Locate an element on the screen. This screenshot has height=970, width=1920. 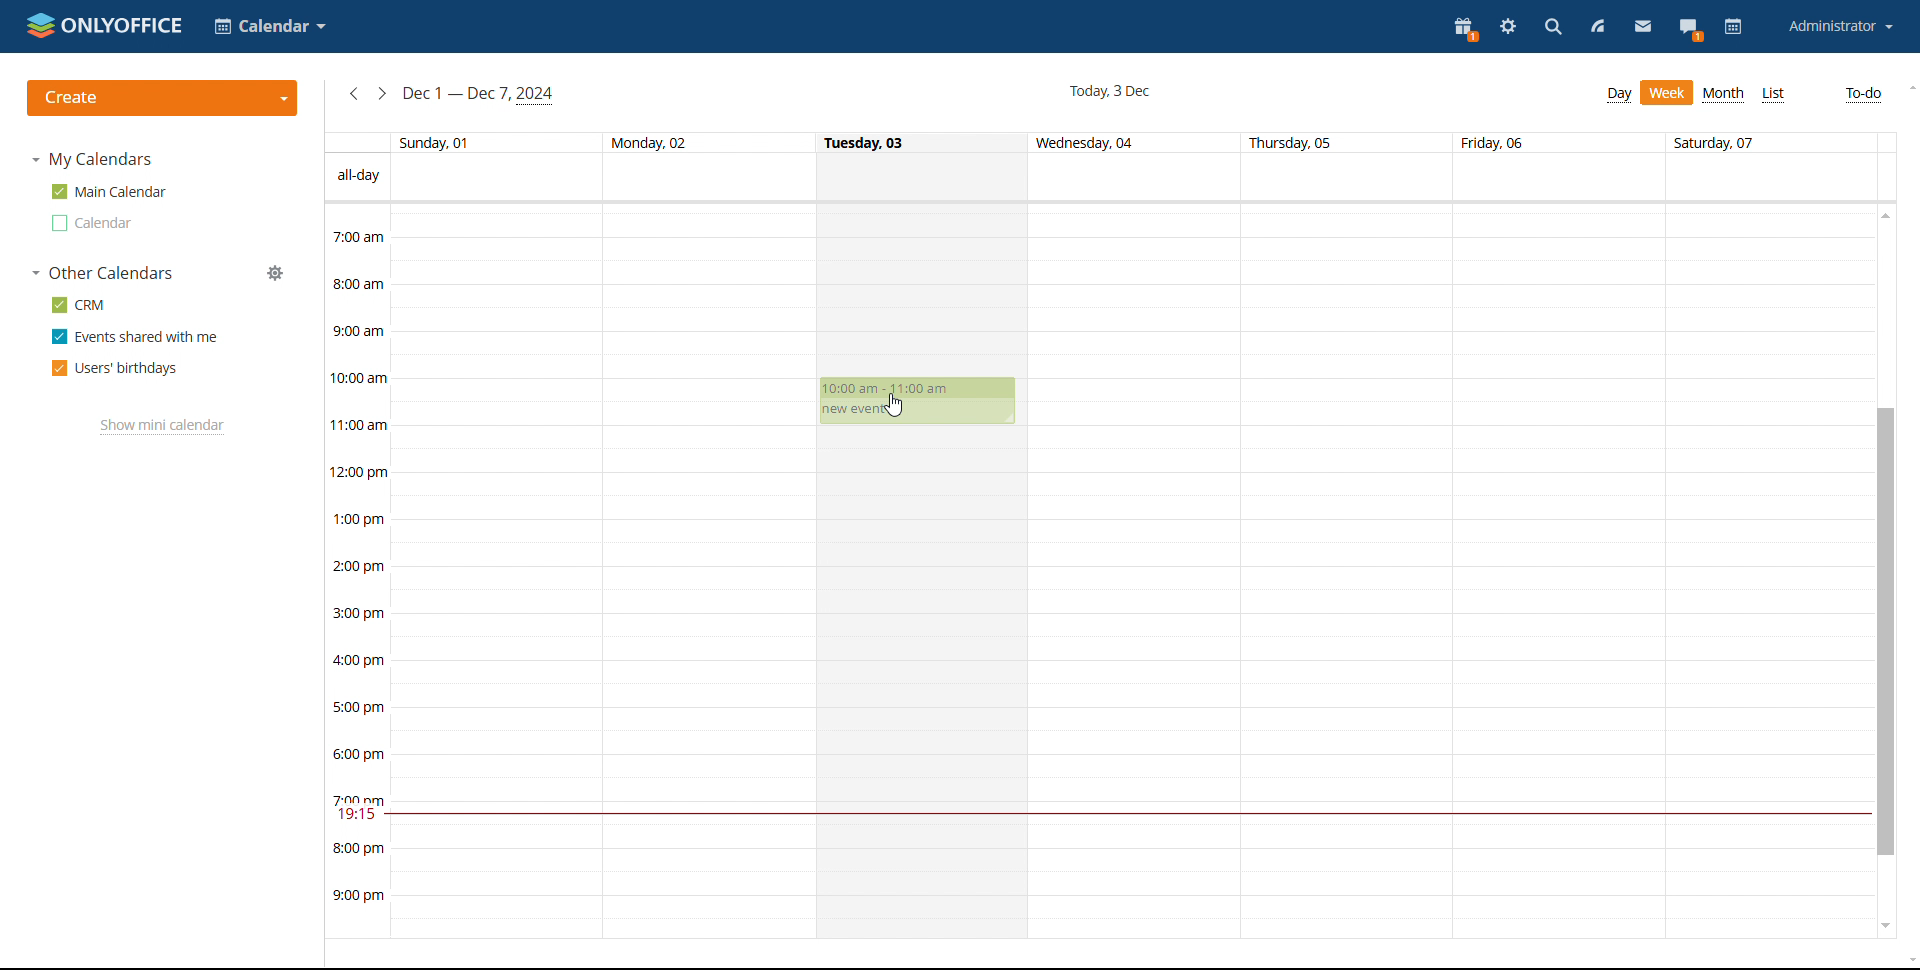
scroll down is located at coordinates (1908, 960).